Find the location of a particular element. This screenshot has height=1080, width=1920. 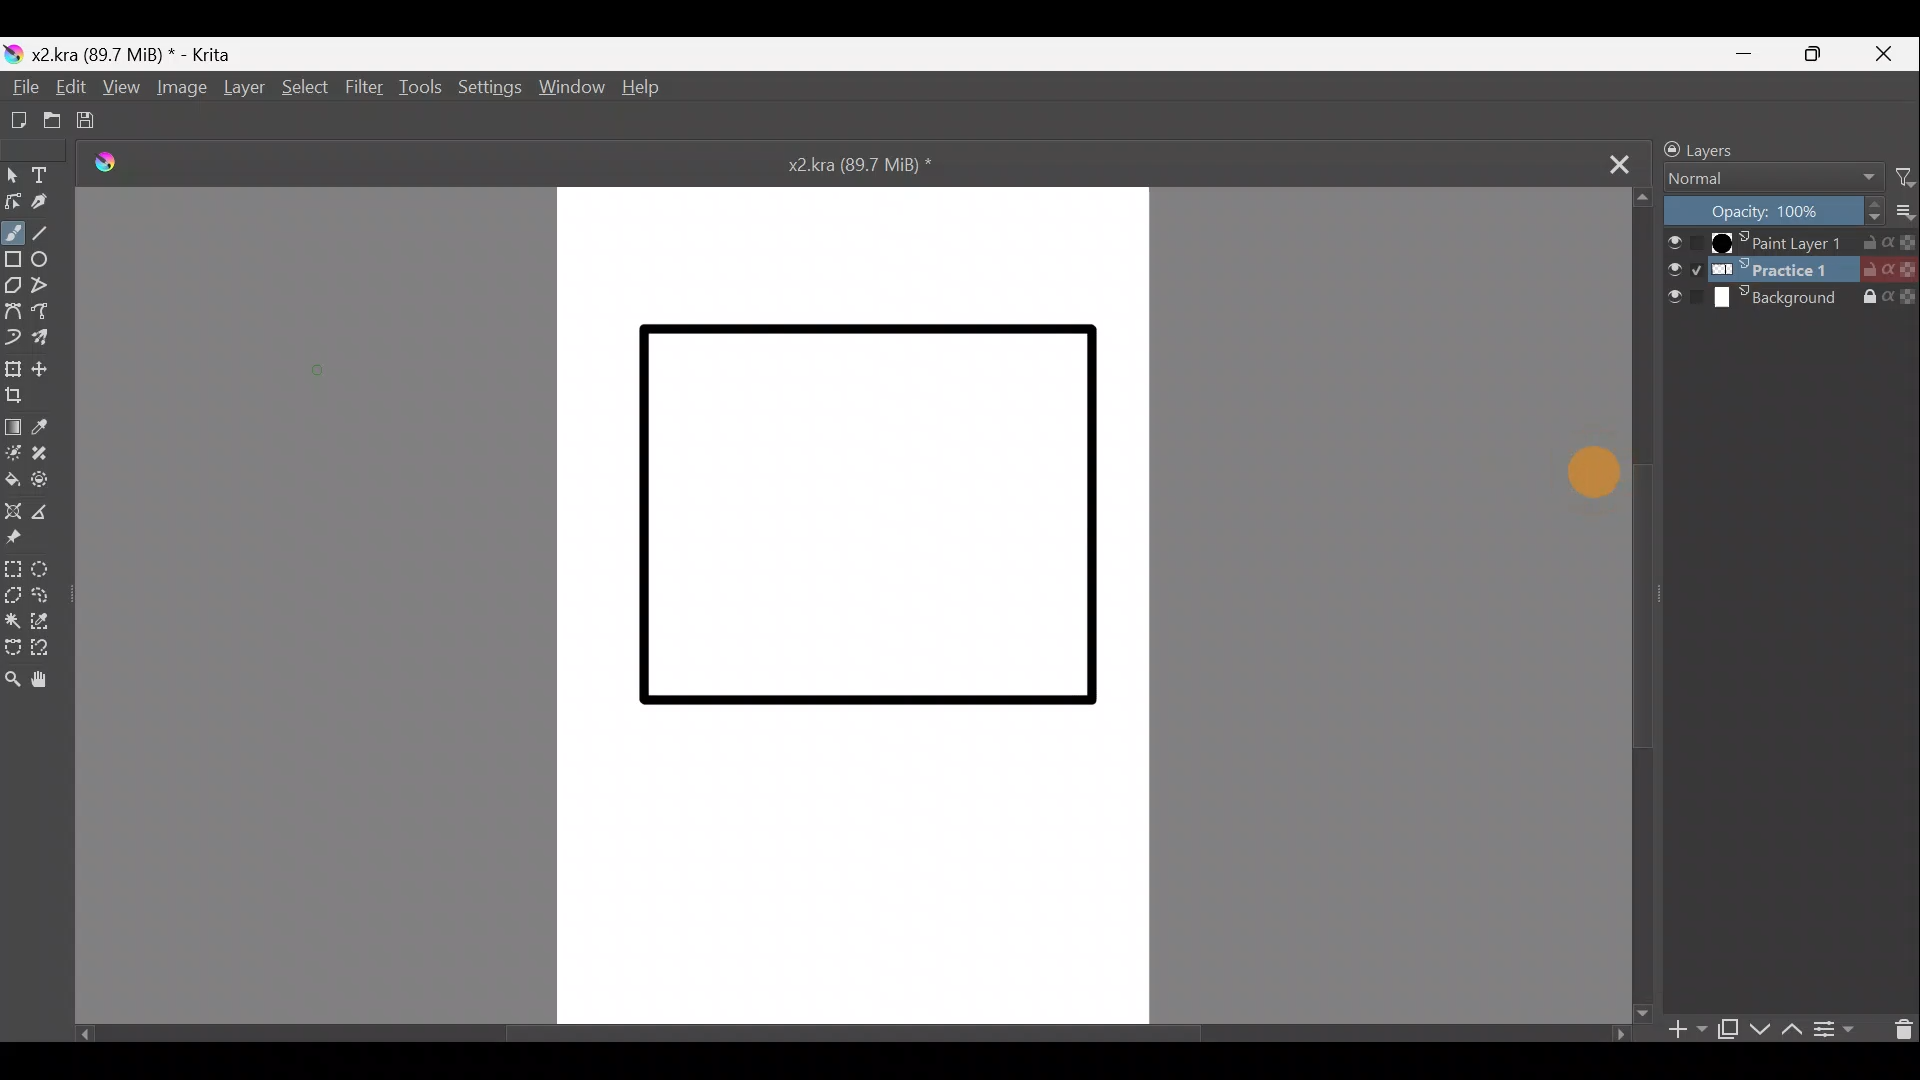

Delete layer/mask is located at coordinates (1898, 1027).